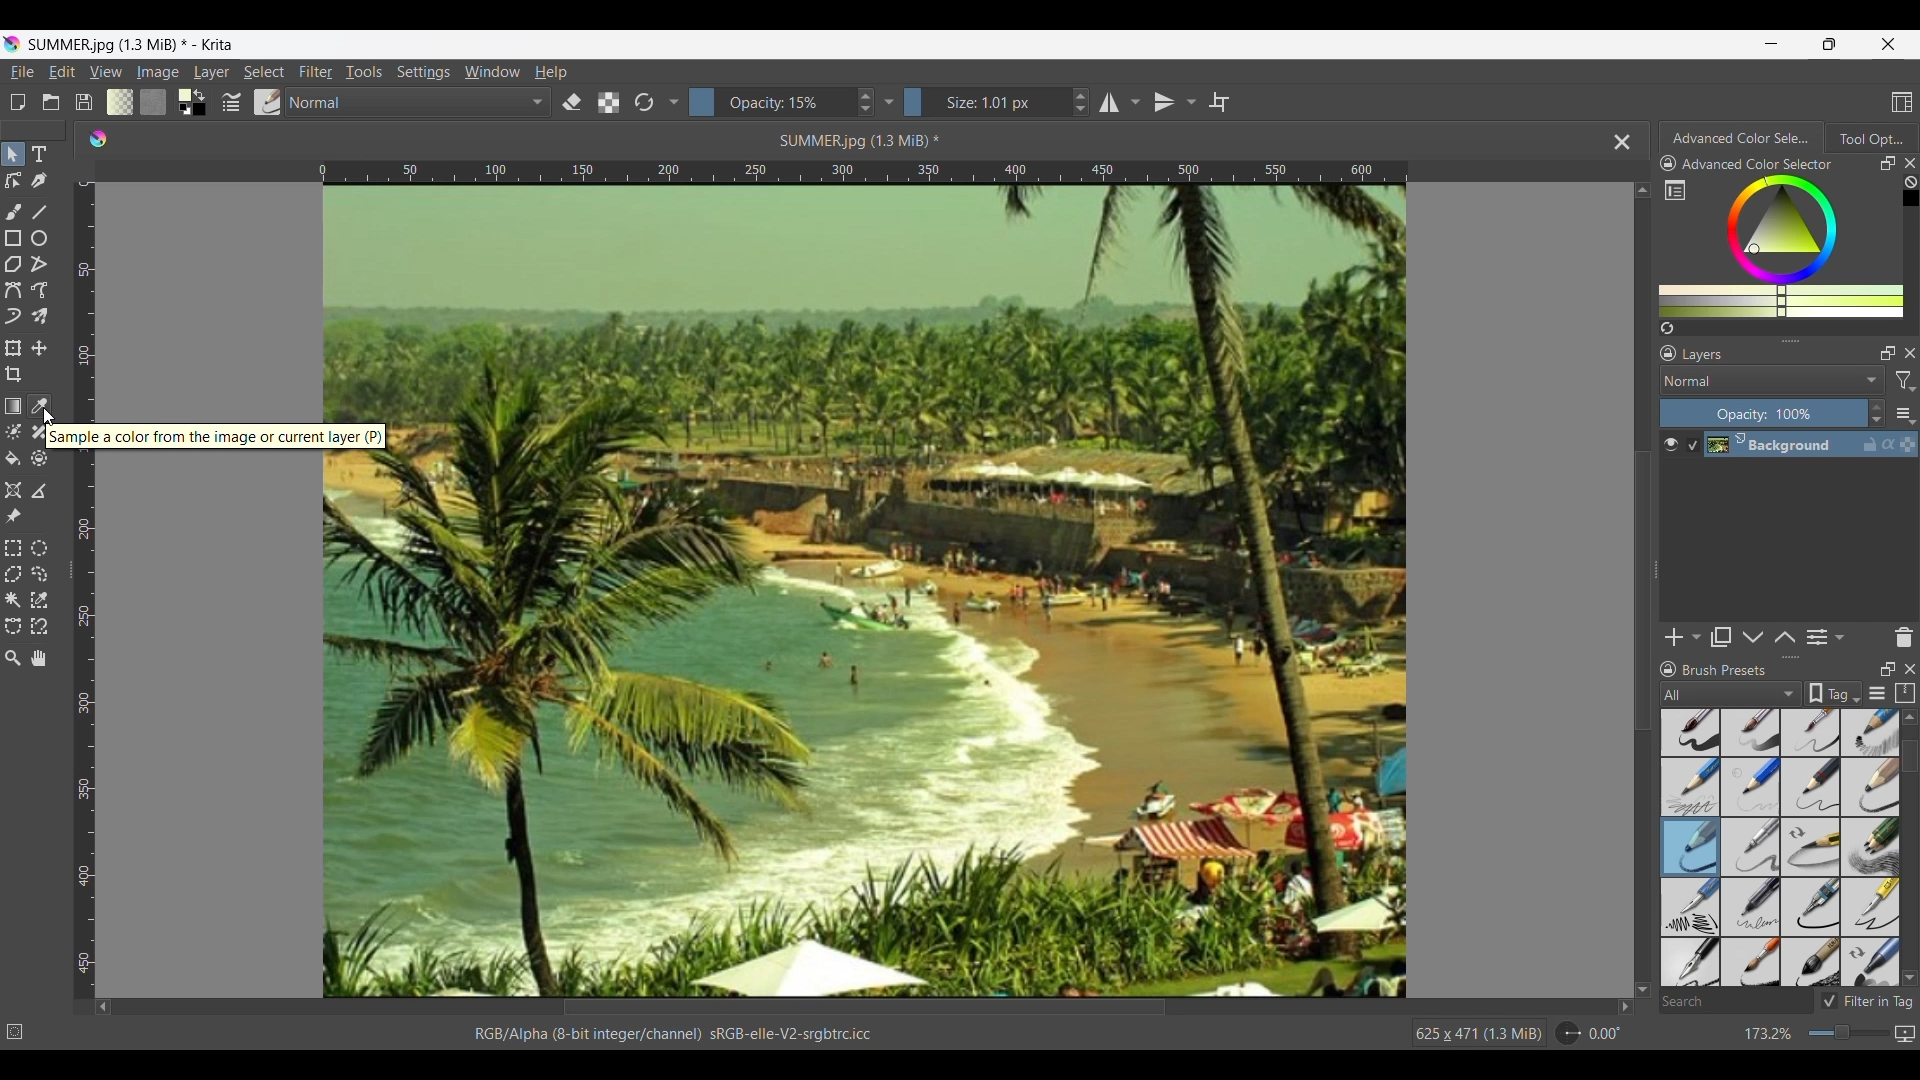  I want to click on Move layer or mask down, so click(1753, 638).